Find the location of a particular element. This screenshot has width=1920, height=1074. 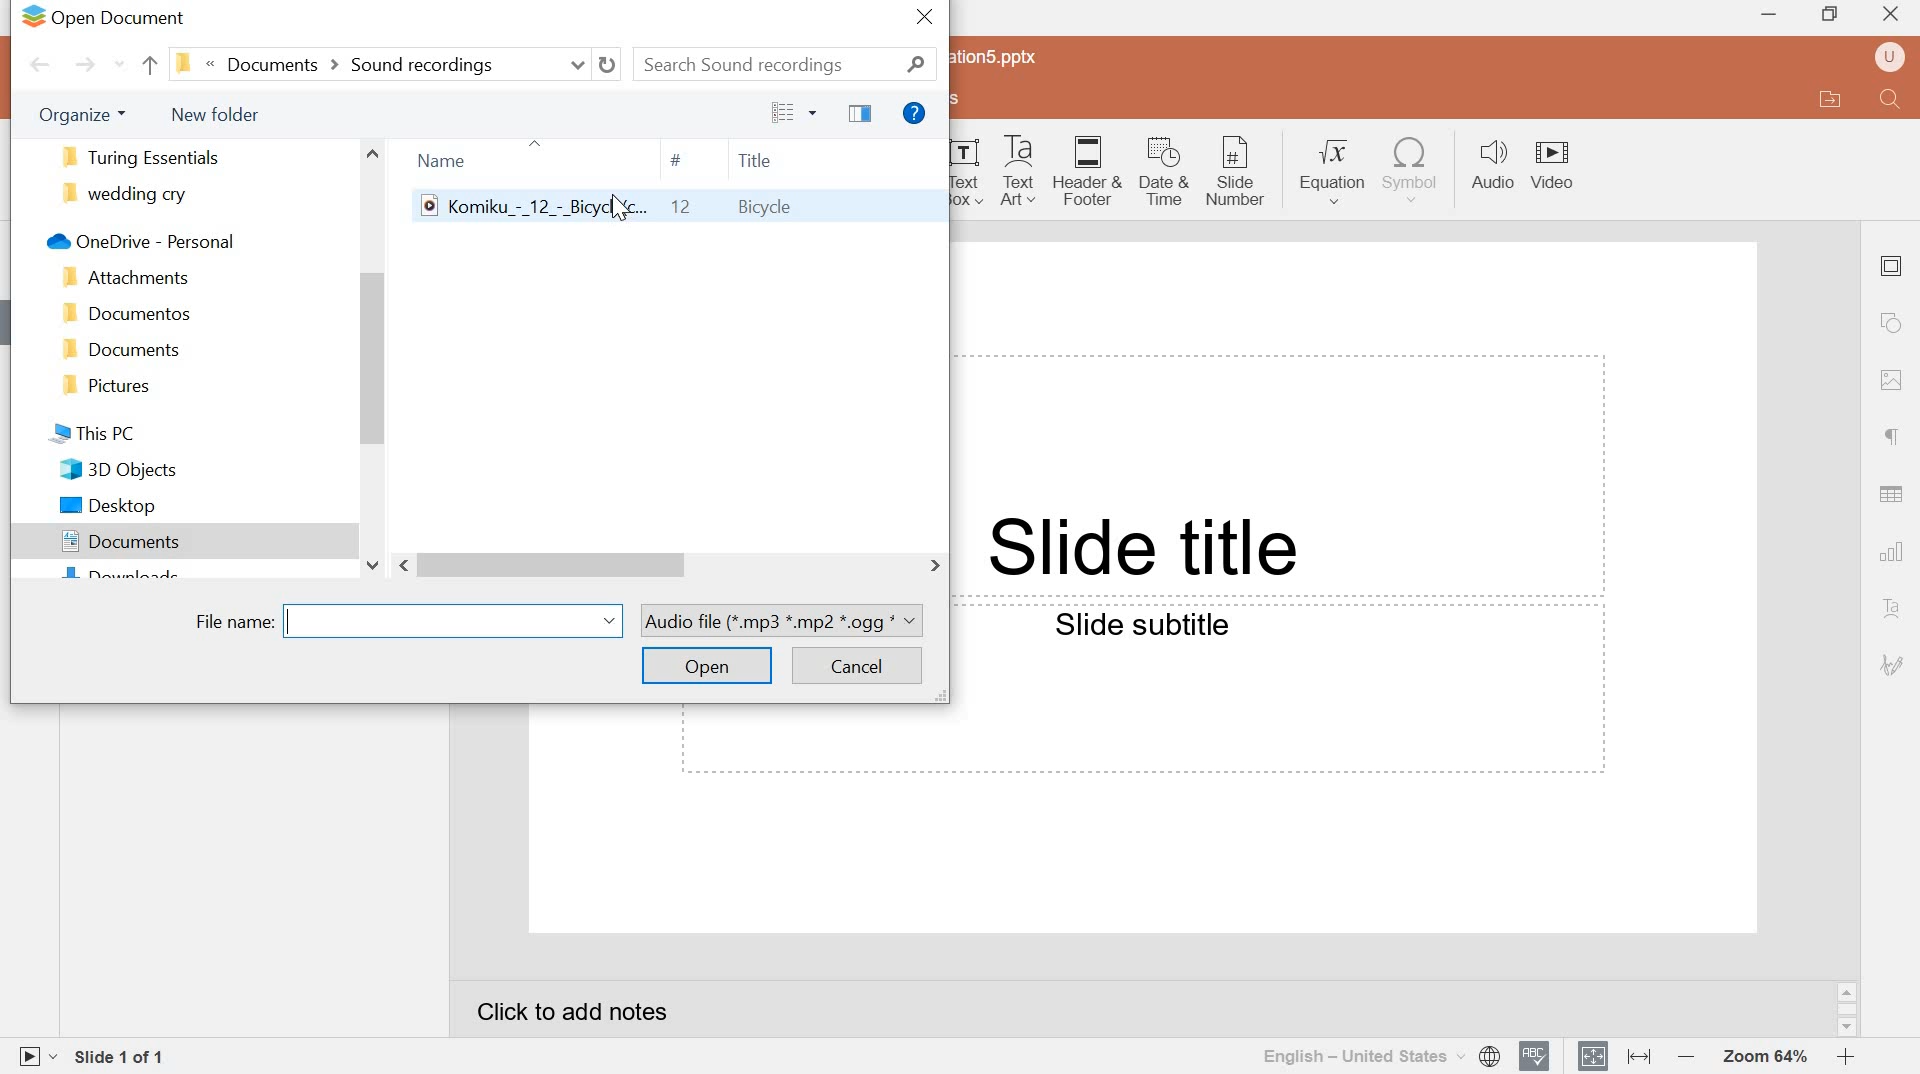

signature is located at coordinates (1892, 666).